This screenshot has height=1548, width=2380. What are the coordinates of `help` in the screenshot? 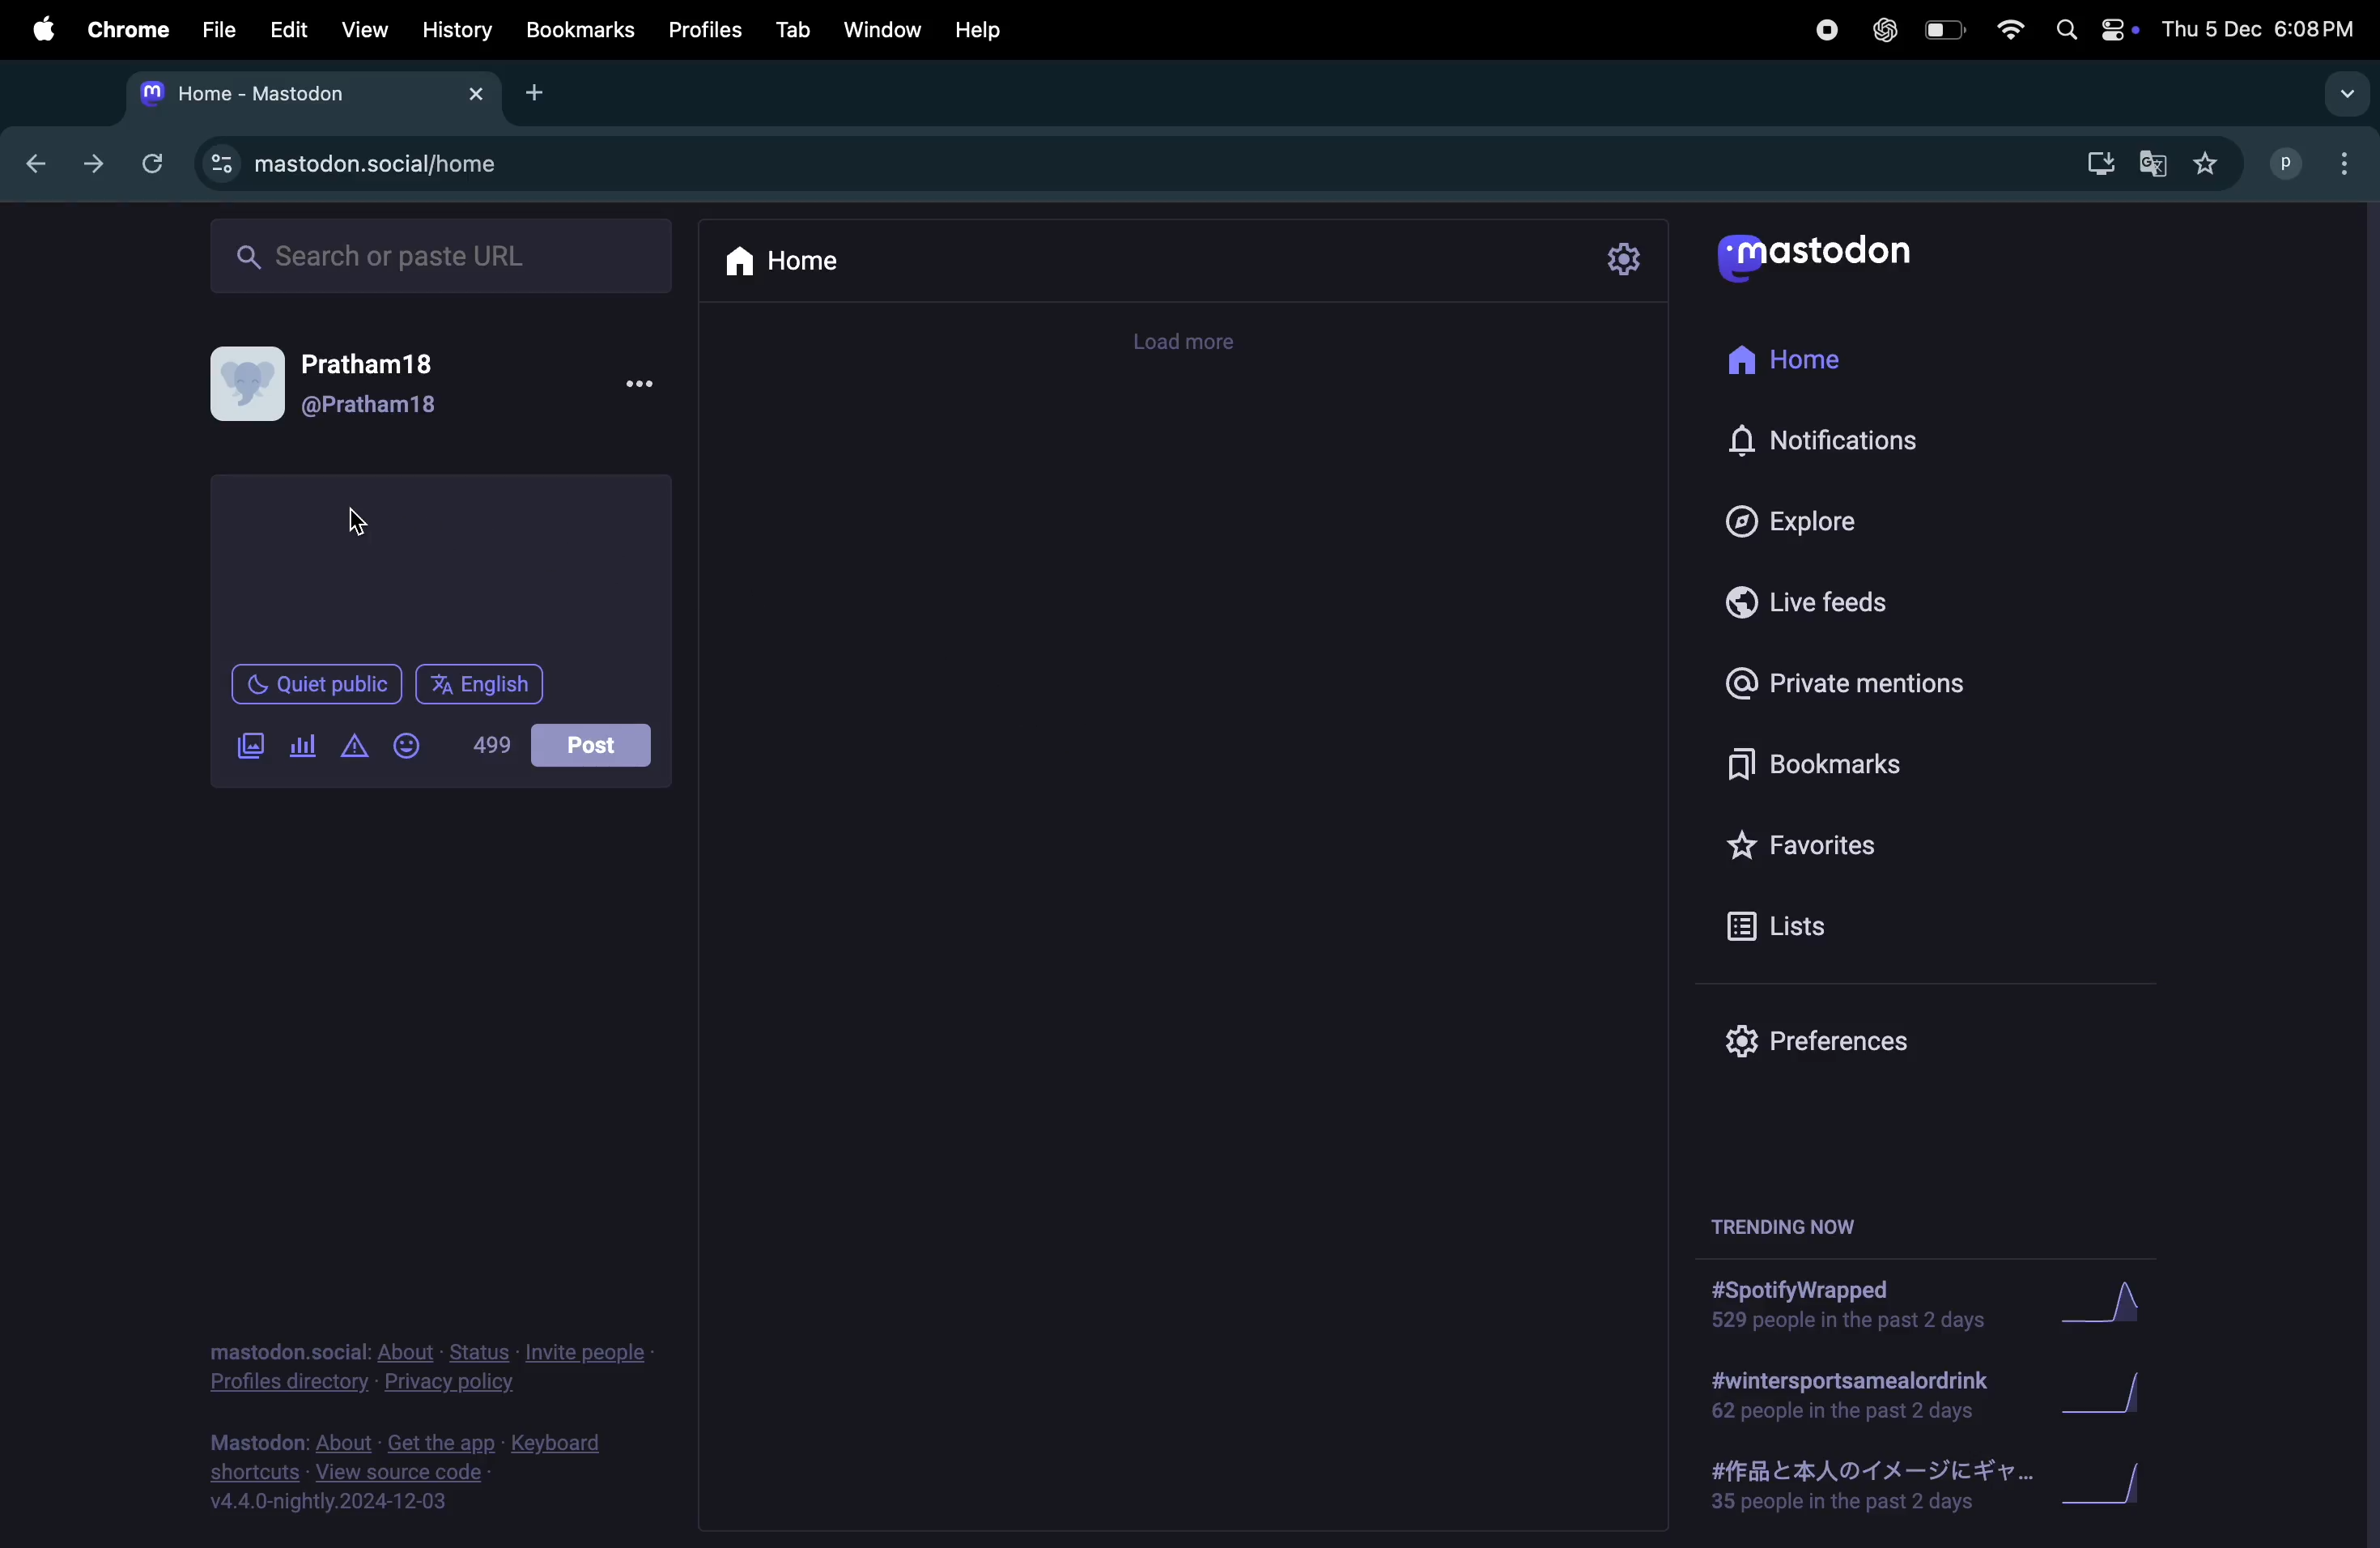 It's located at (985, 29).